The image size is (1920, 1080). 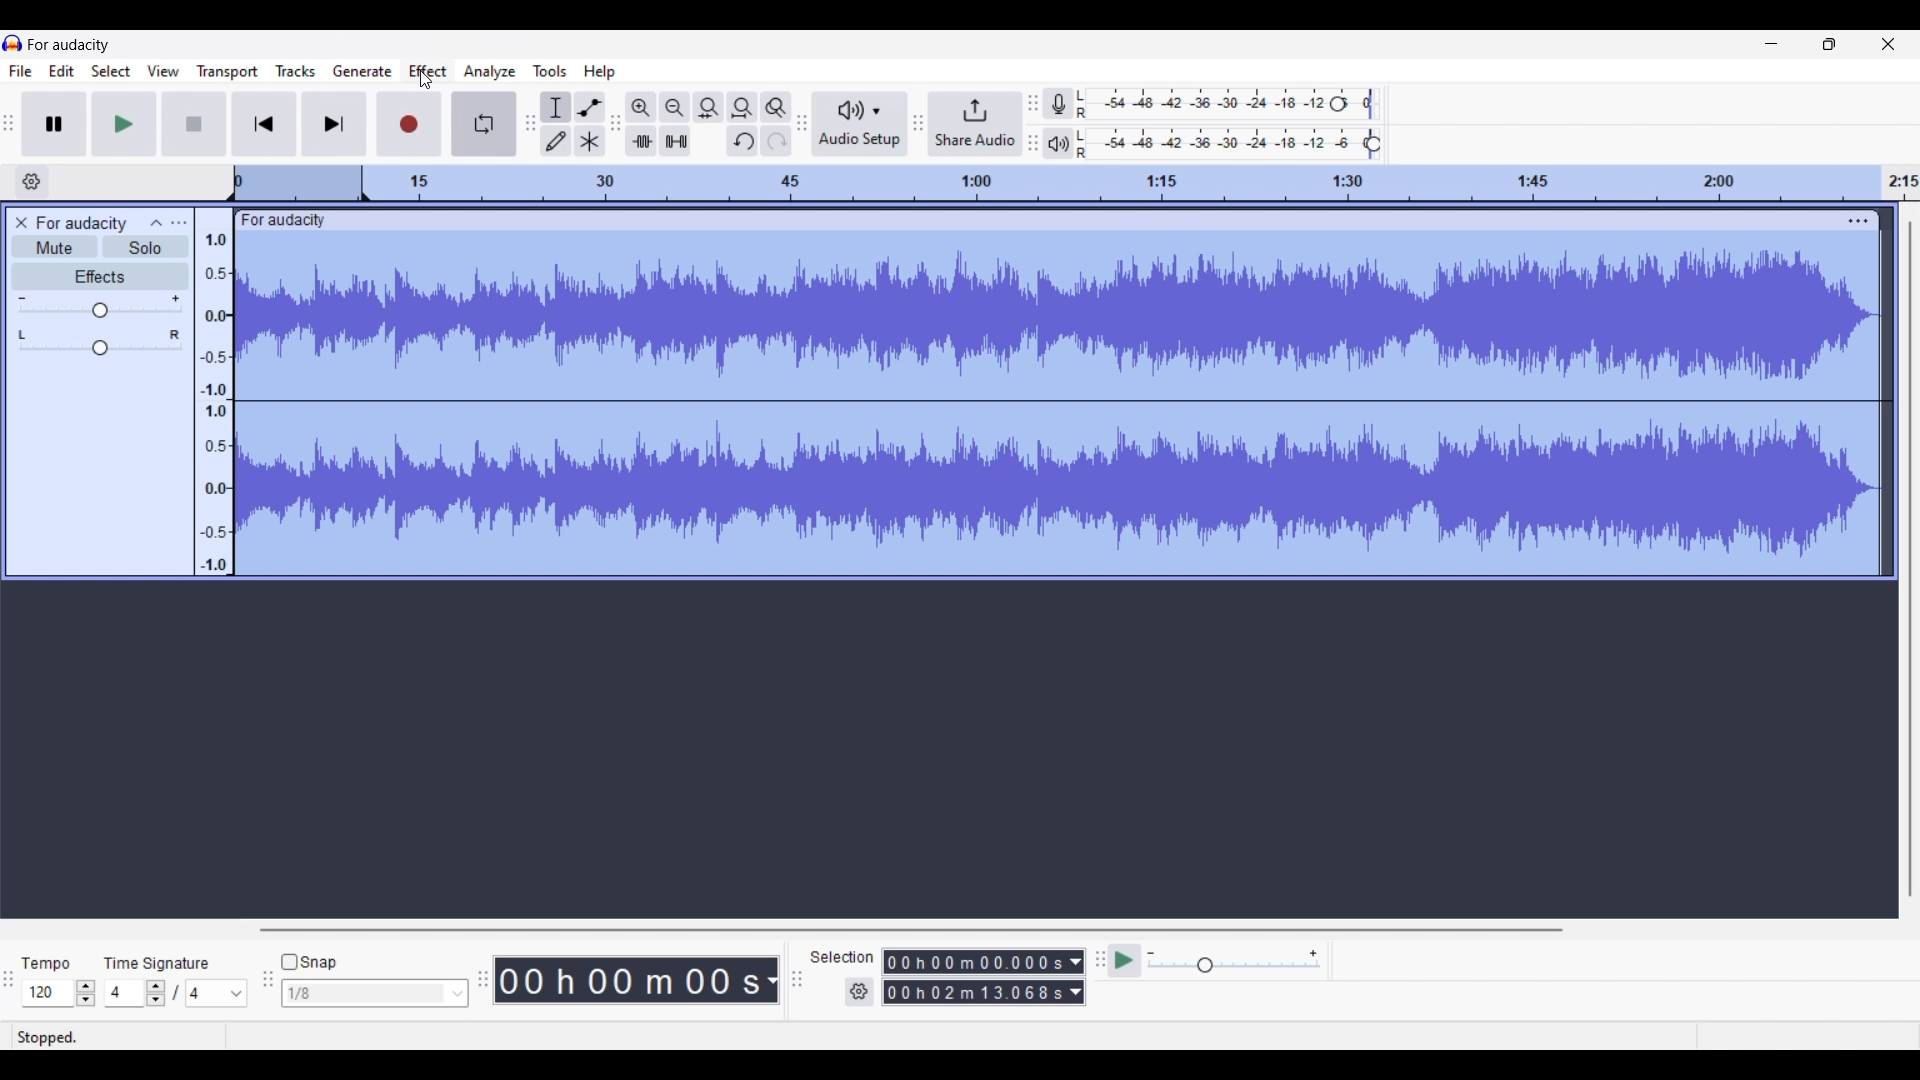 I want to click on Playback meter, so click(x=1059, y=144).